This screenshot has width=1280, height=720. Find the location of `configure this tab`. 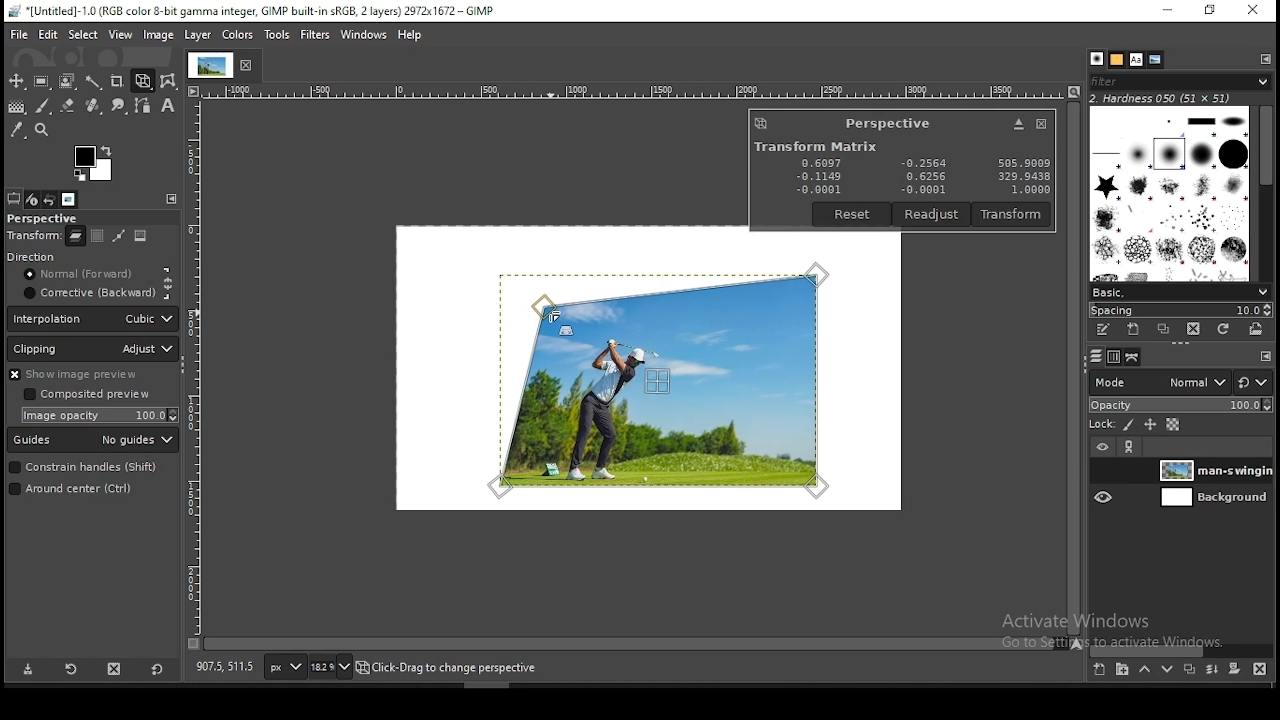

configure this tab is located at coordinates (1267, 59).